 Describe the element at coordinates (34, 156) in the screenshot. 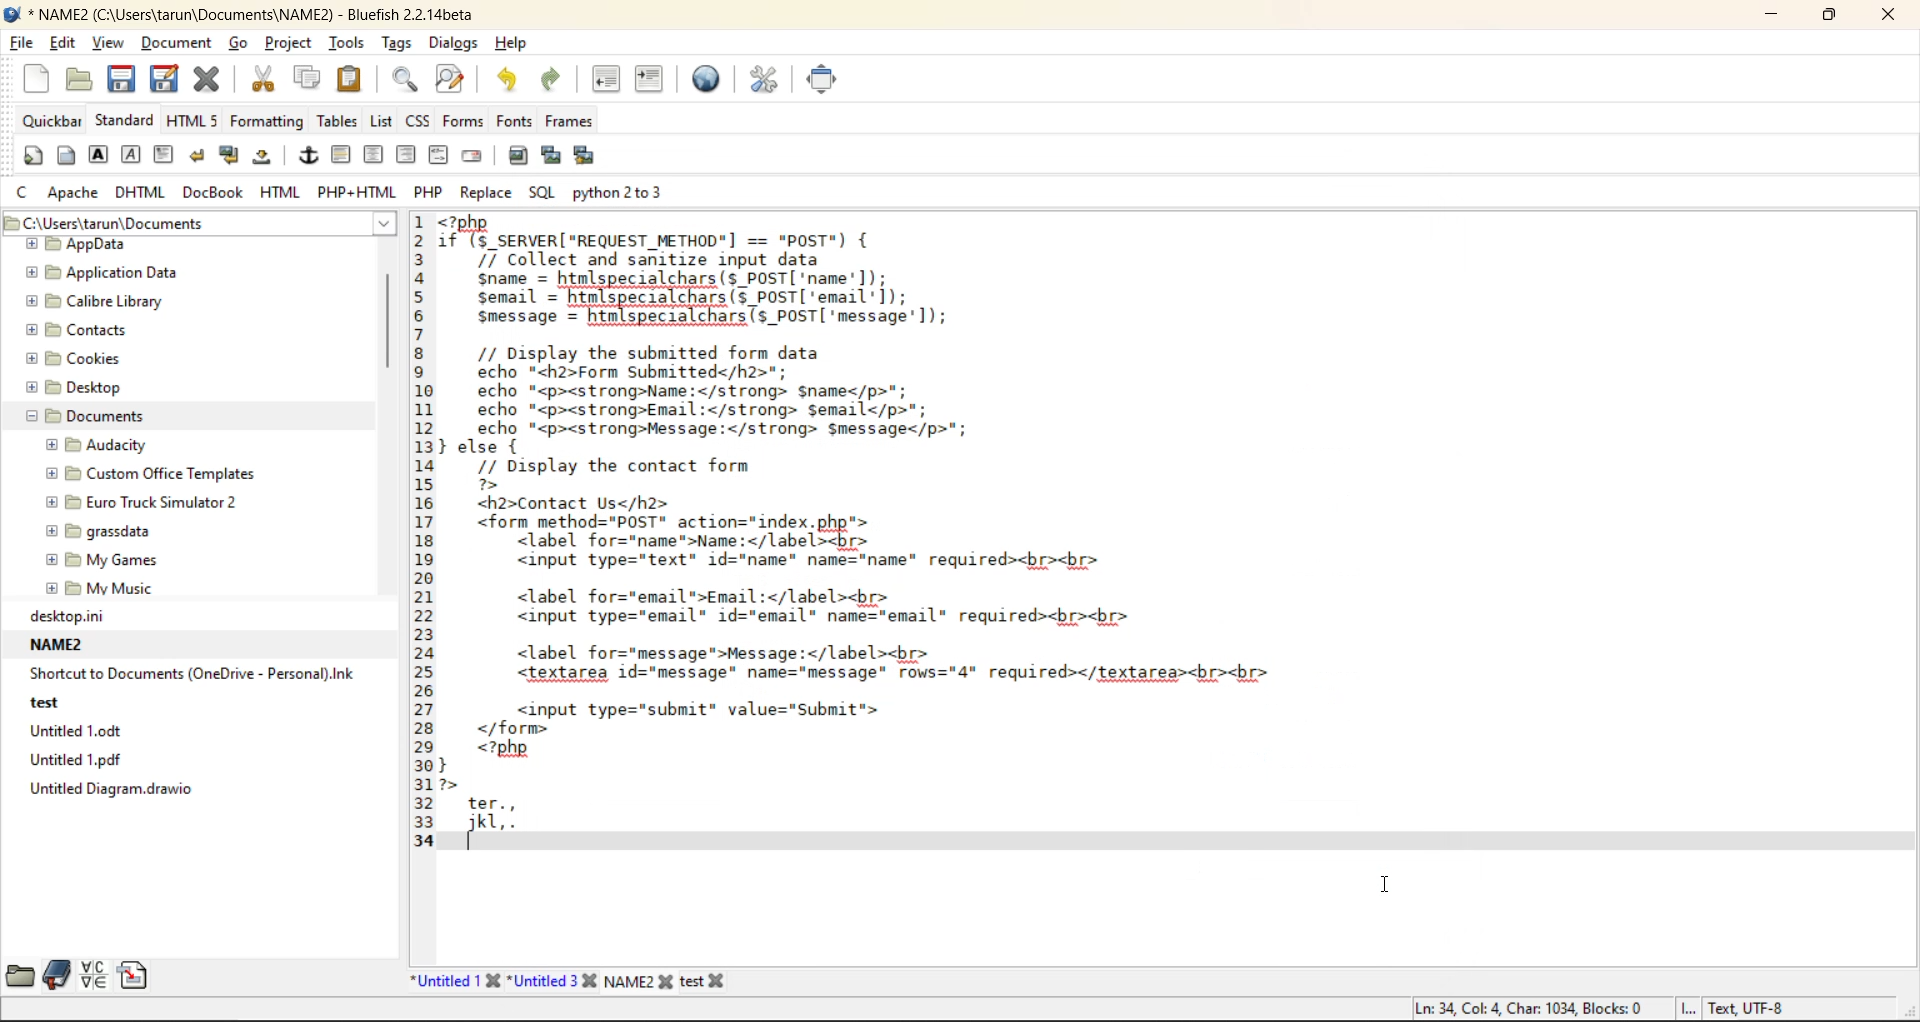

I see `quickstart` at that location.